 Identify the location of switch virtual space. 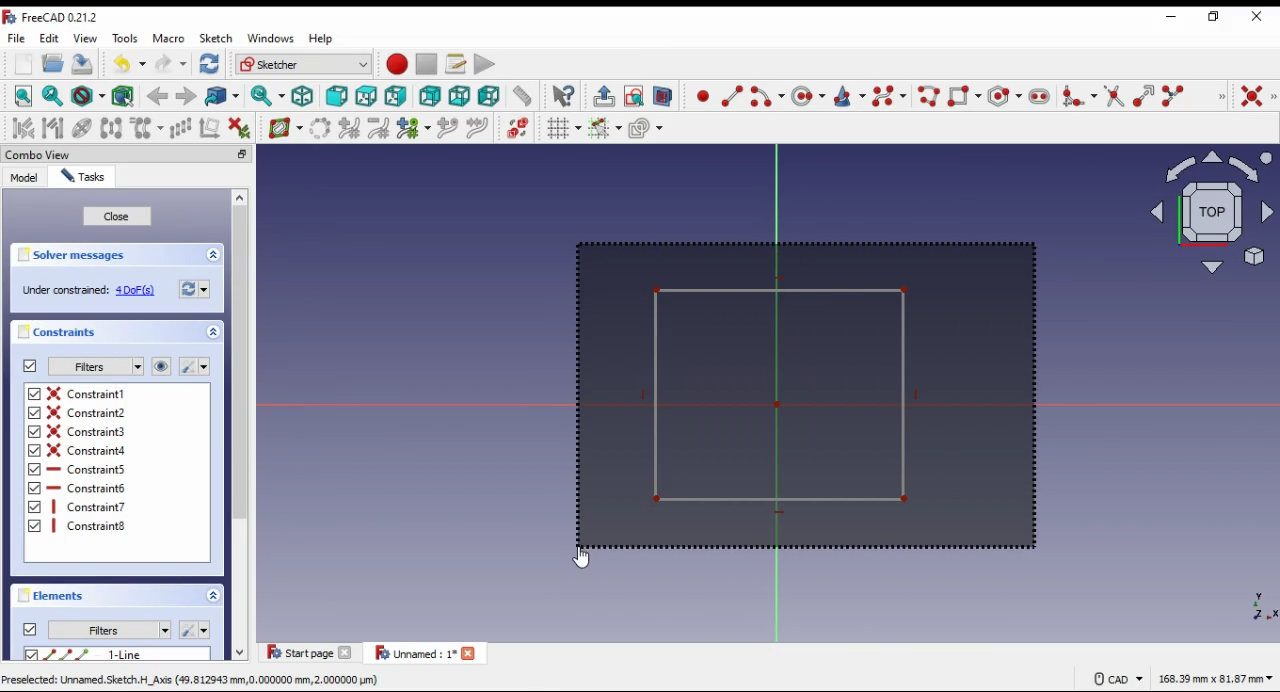
(517, 128).